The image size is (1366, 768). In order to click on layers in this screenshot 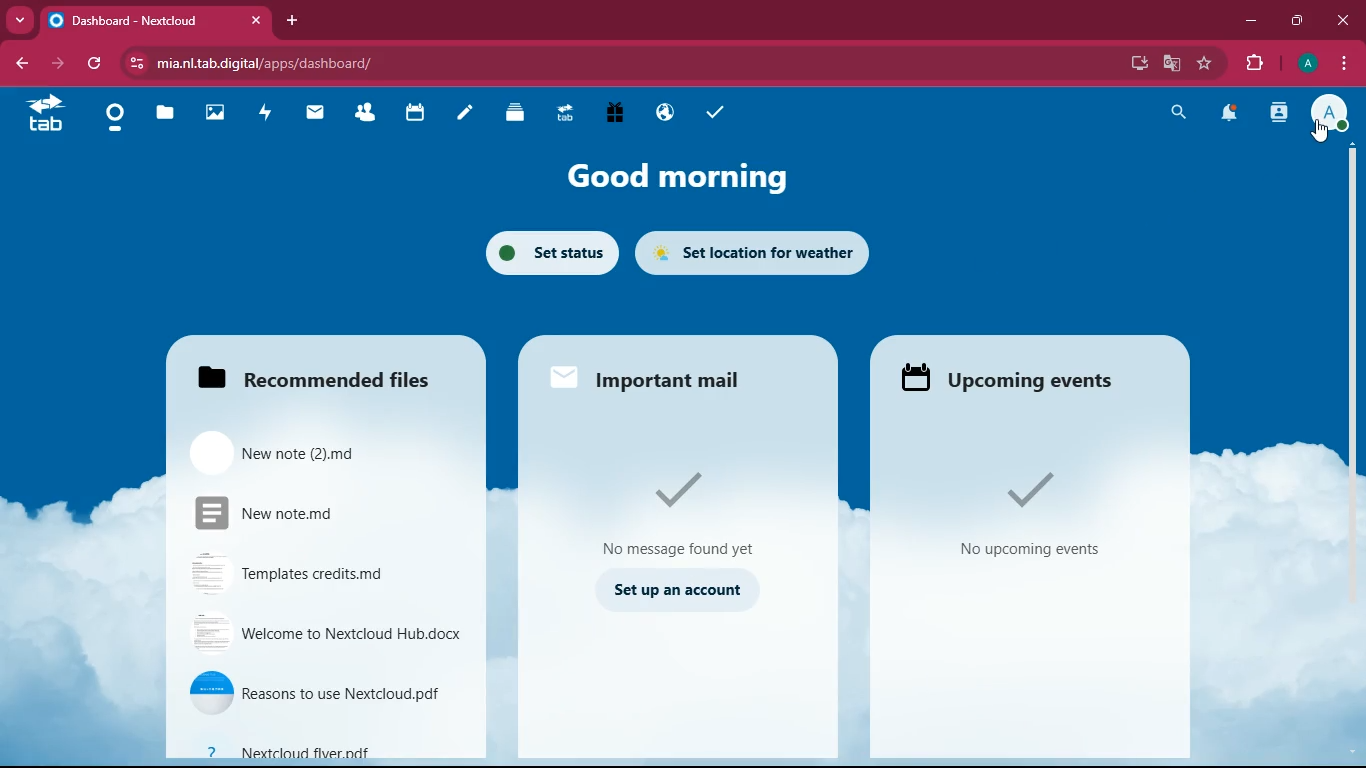, I will do `click(511, 114)`.